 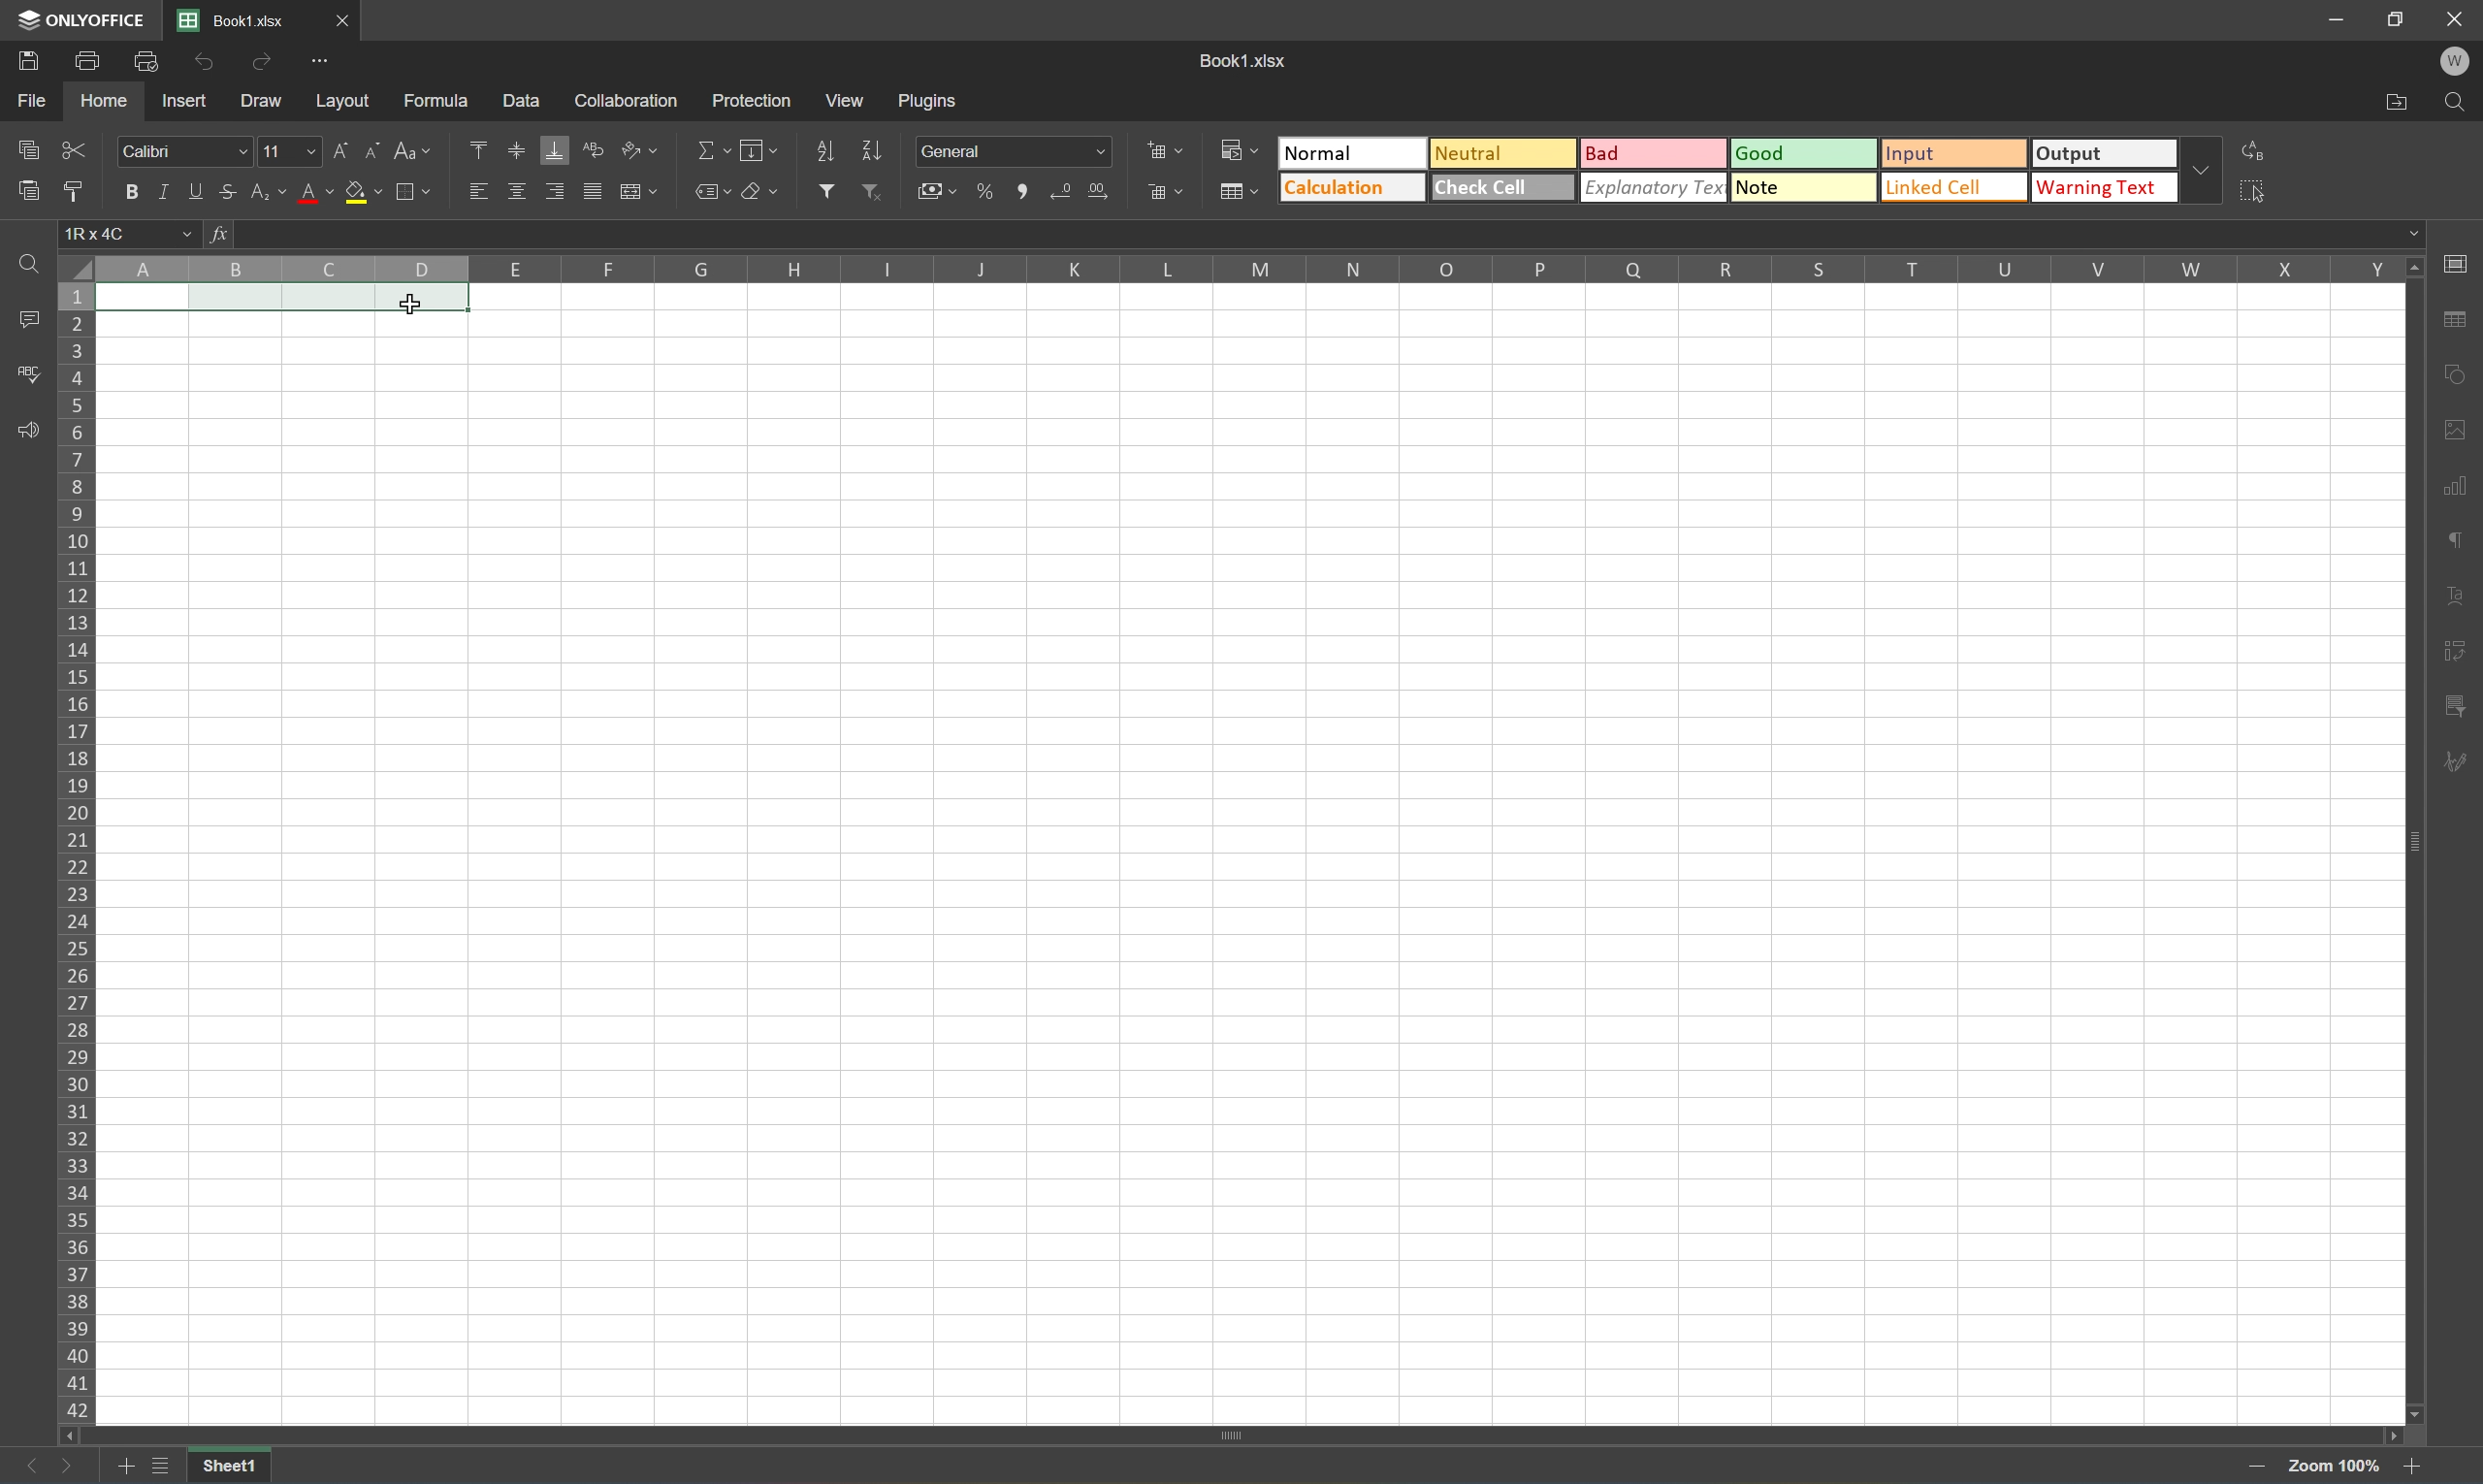 I want to click on Paste, so click(x=23, y=190).